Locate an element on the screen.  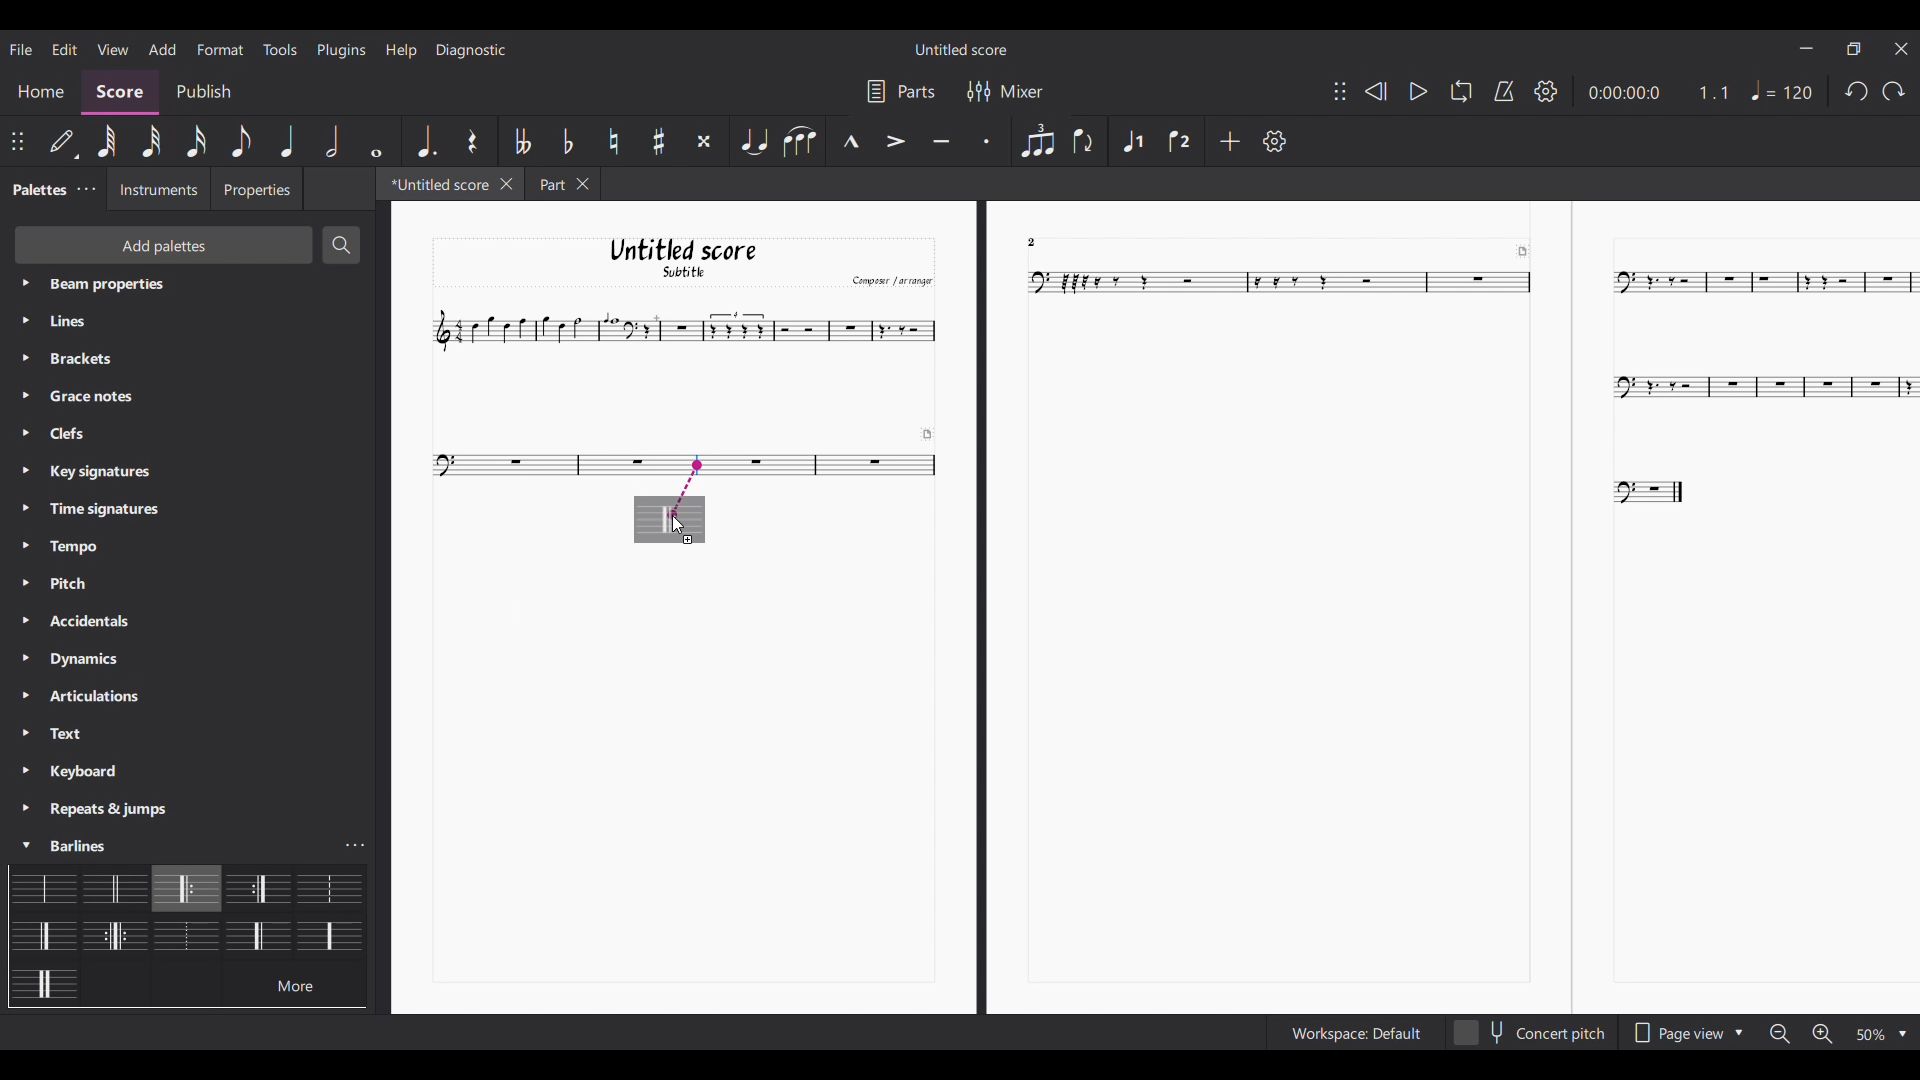
Voice 2 is located at coordinates (1179, 141).